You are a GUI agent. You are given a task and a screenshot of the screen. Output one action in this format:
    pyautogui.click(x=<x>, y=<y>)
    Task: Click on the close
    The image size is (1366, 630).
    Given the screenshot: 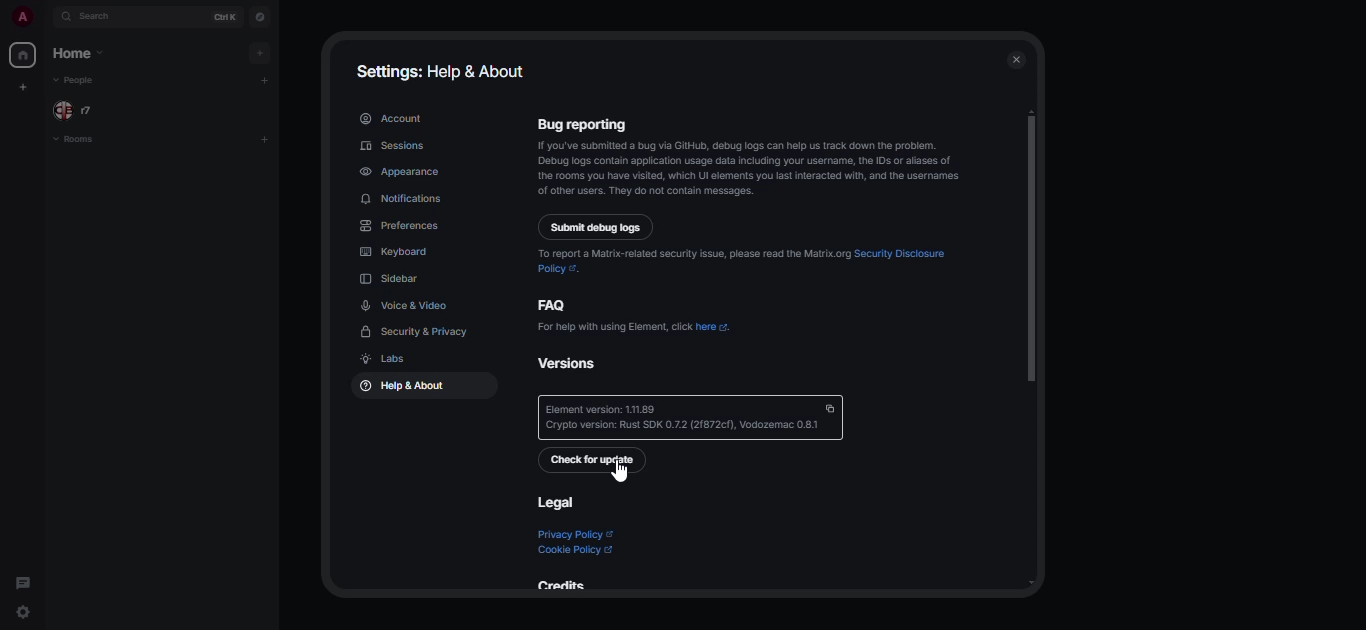 What is the action you would take?
    pyautogui.click(x=1017, y=58)
    